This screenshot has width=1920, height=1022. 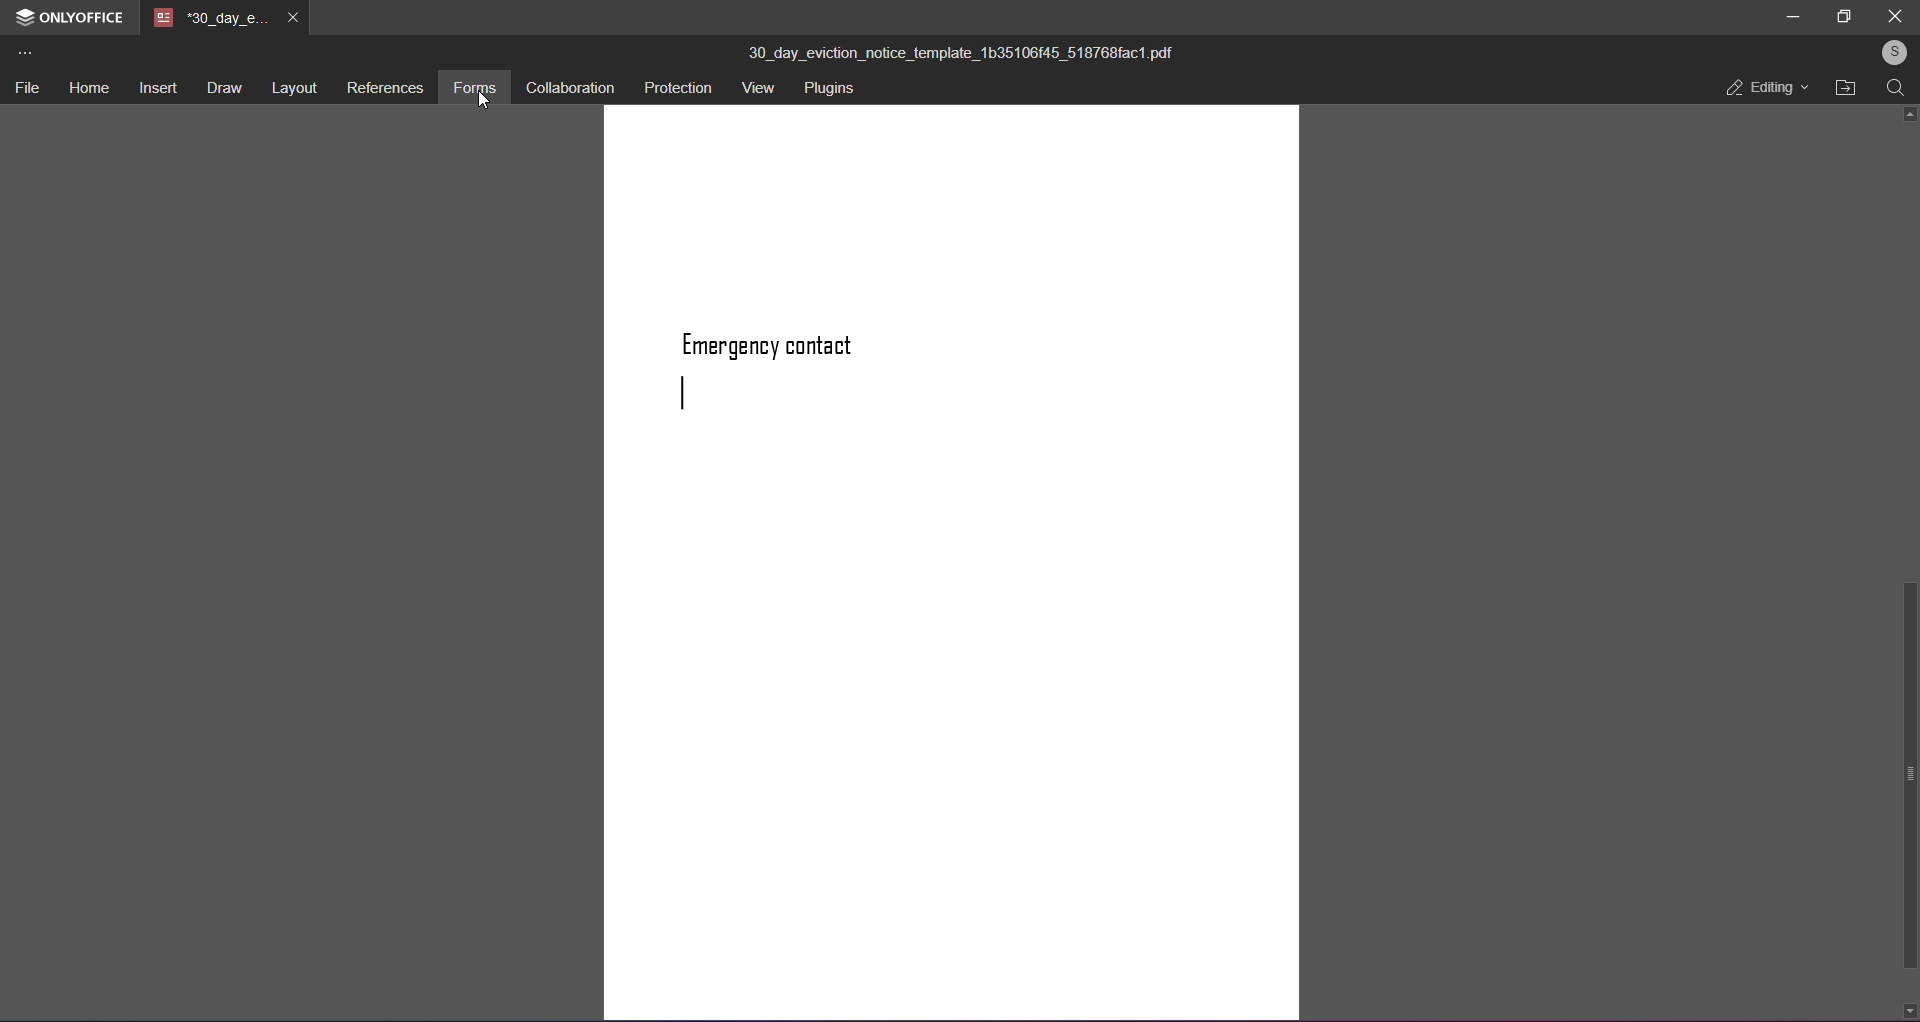 What do you see at coordinates (1763, 91) in the screenshot?
I see `editing` at bounding box center [1763, 91].